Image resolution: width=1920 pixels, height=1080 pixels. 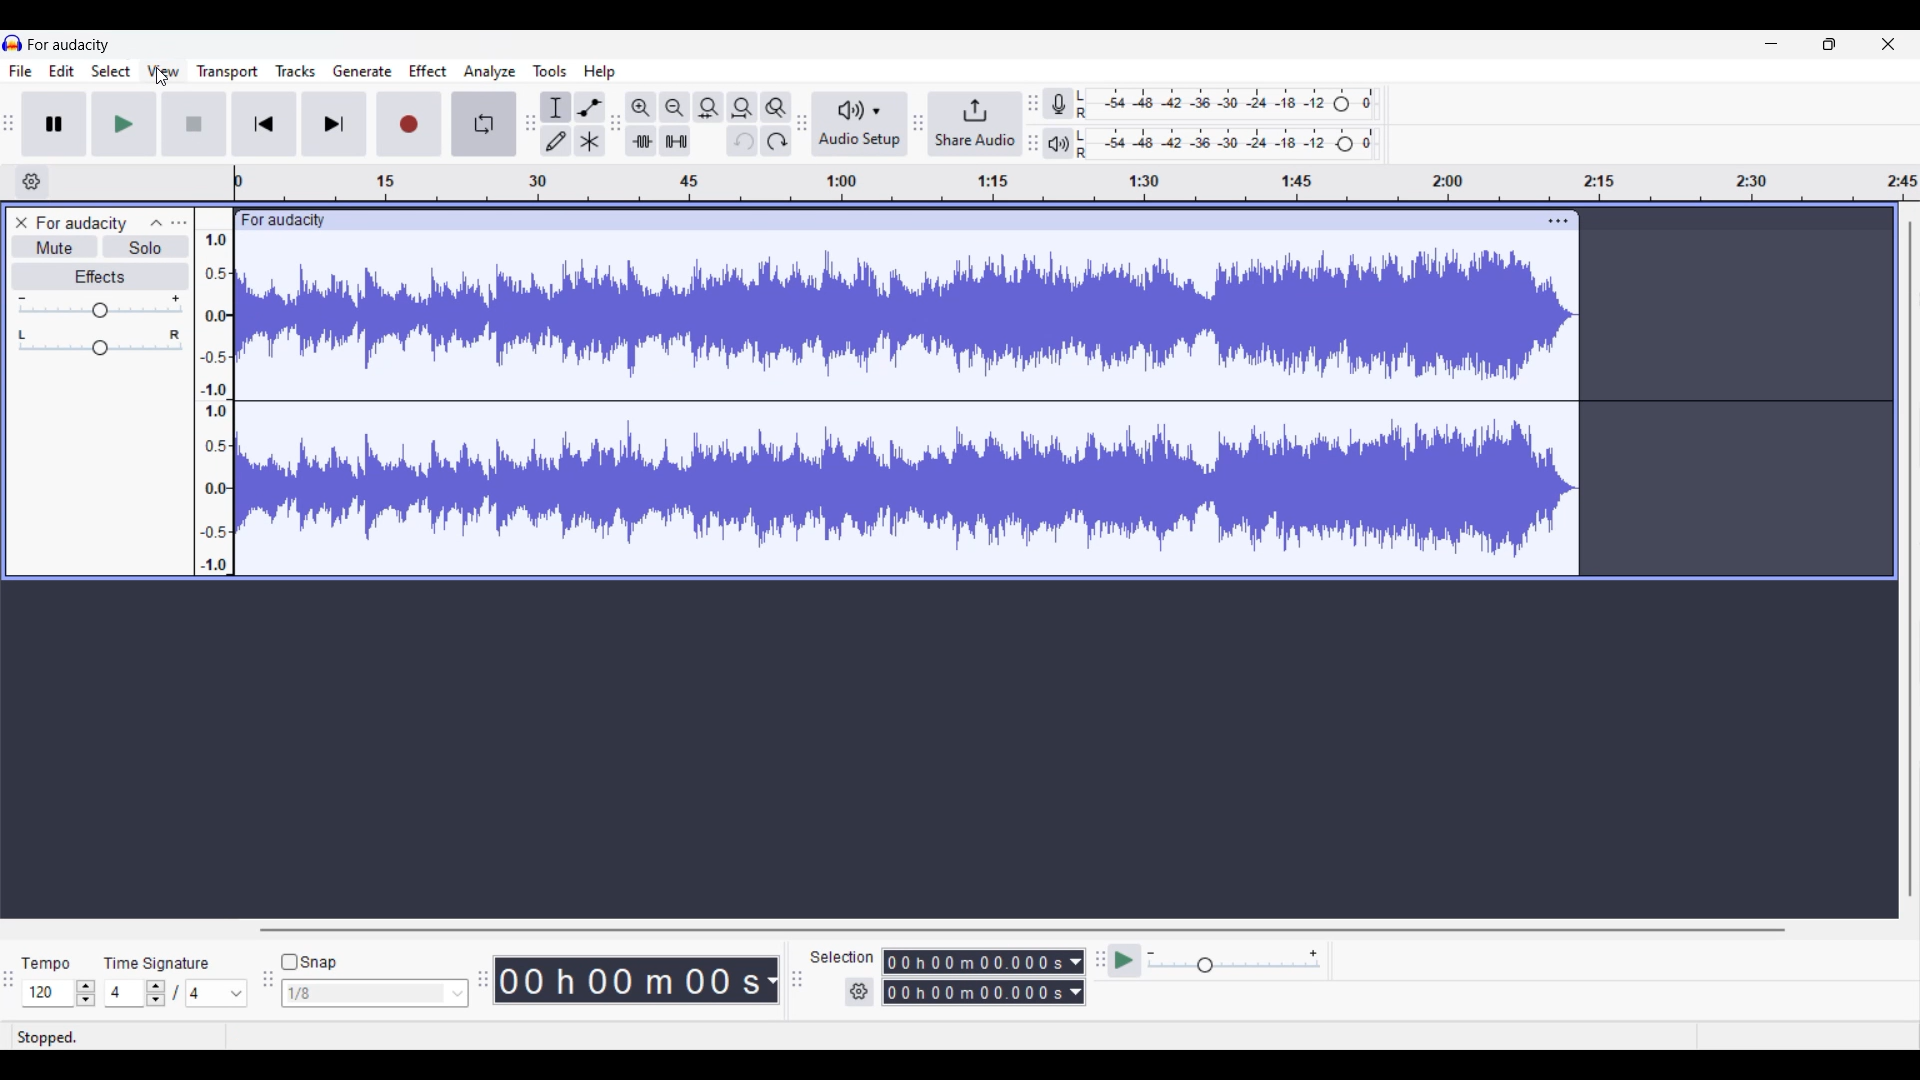 What do you see at coordinates (908, 406) in the screenshot?
I see `track waveform` at bounding box center [908, 406].